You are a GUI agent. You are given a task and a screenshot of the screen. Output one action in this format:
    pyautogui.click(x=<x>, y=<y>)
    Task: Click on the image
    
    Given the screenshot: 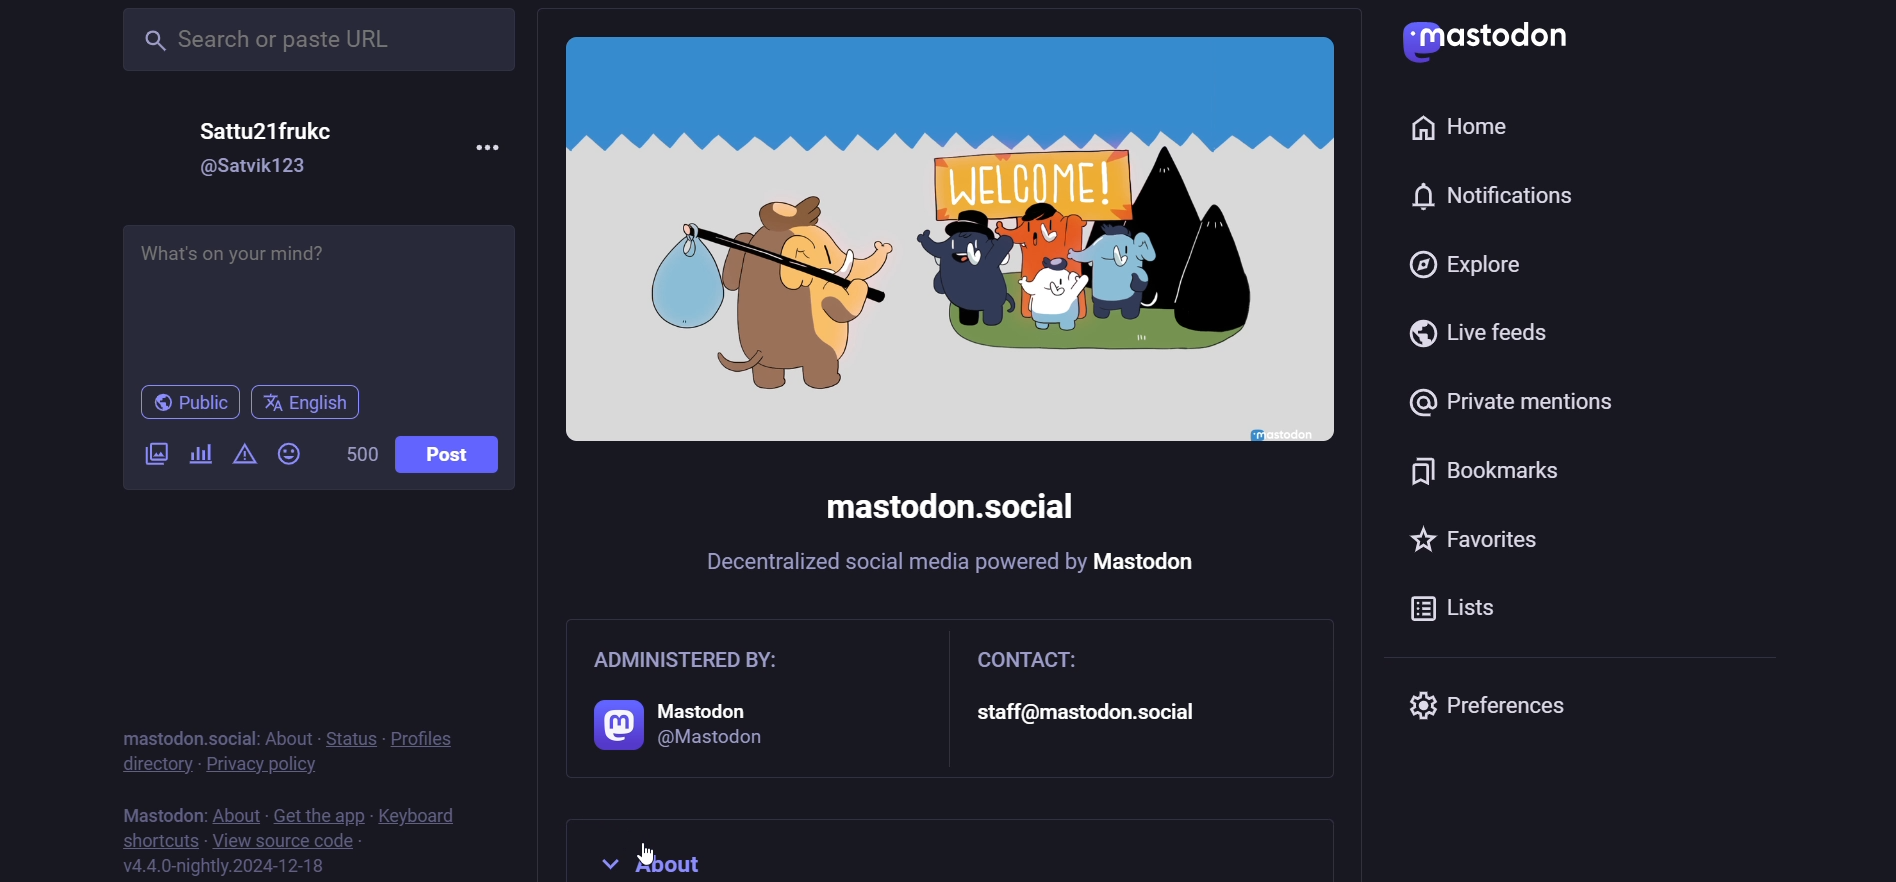 What is the action you would take?
    pyautogui.click(x=949, y=241)
    